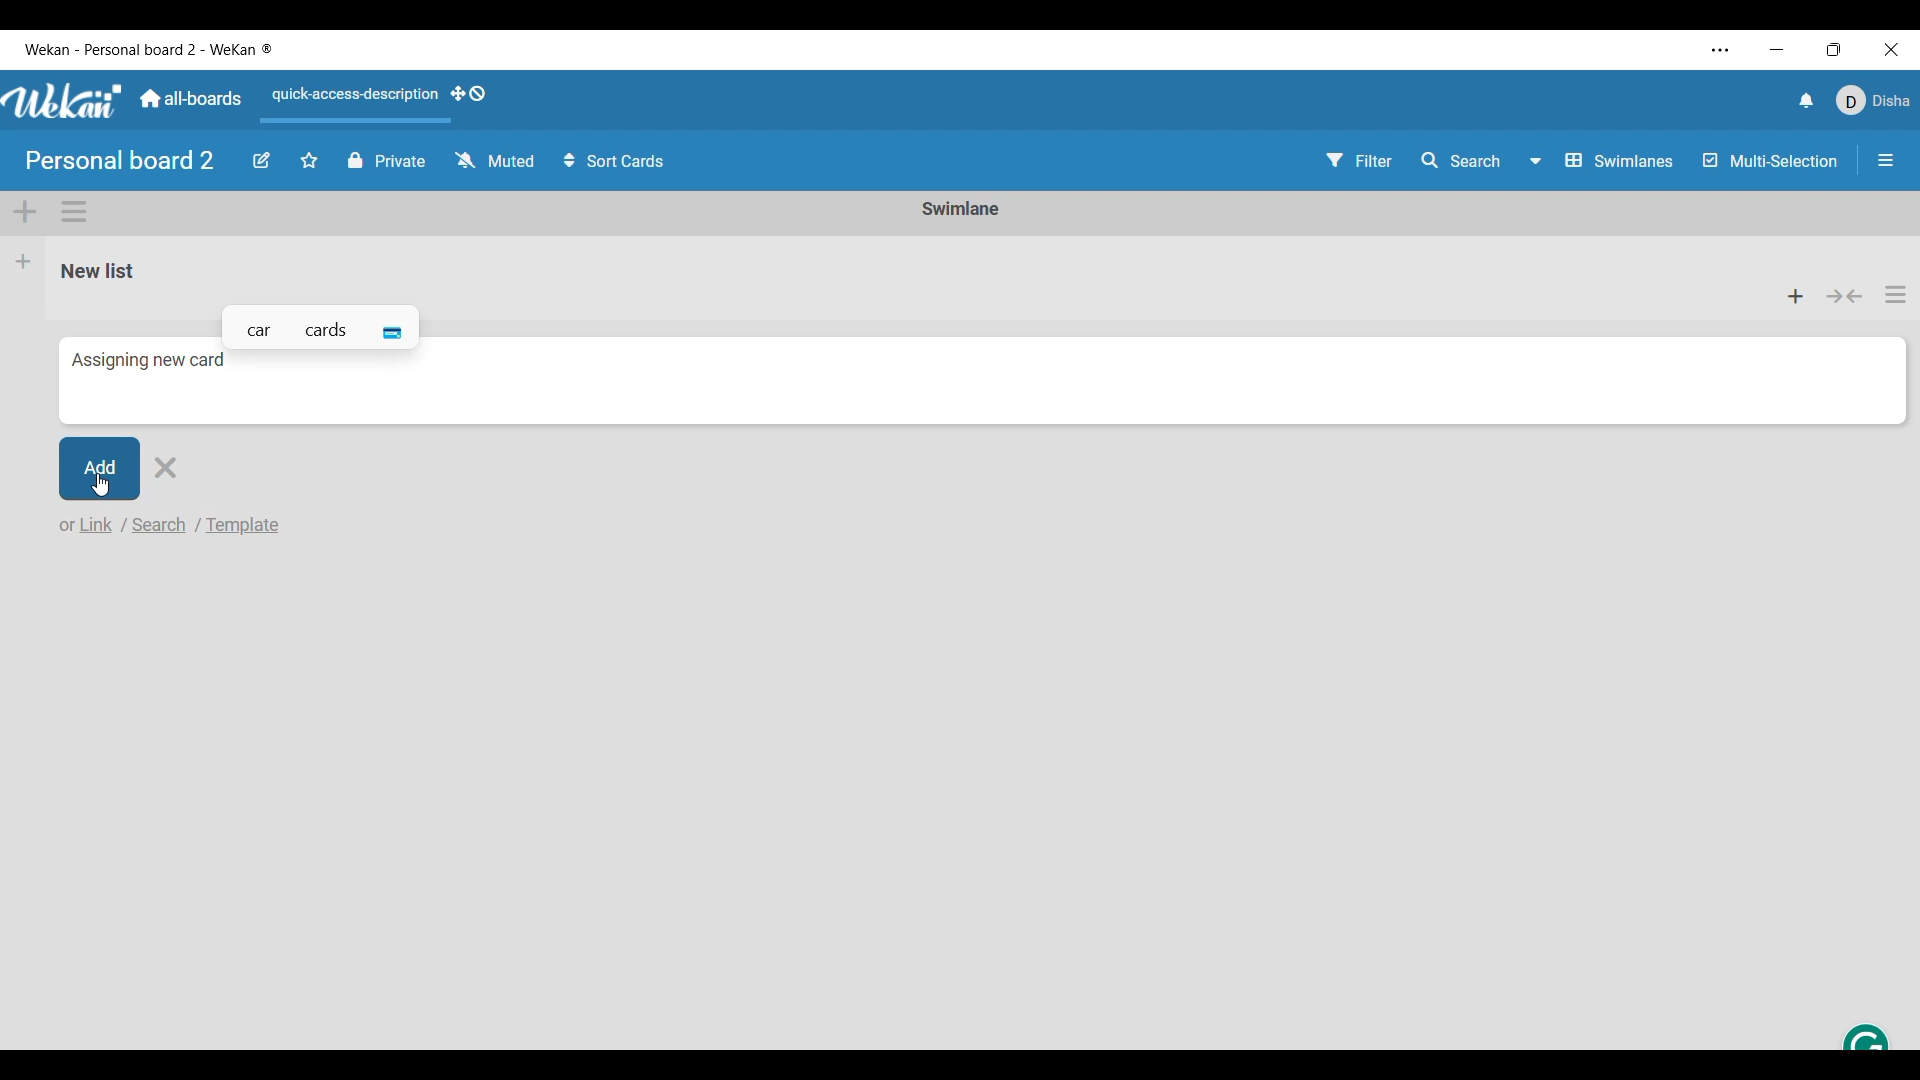 The width and height of the screenshot is (1920, 1080). What do you see at coordinates (1845, 296) in the screenshot?
I see `Collapse` at bounding box center [1845, 296].